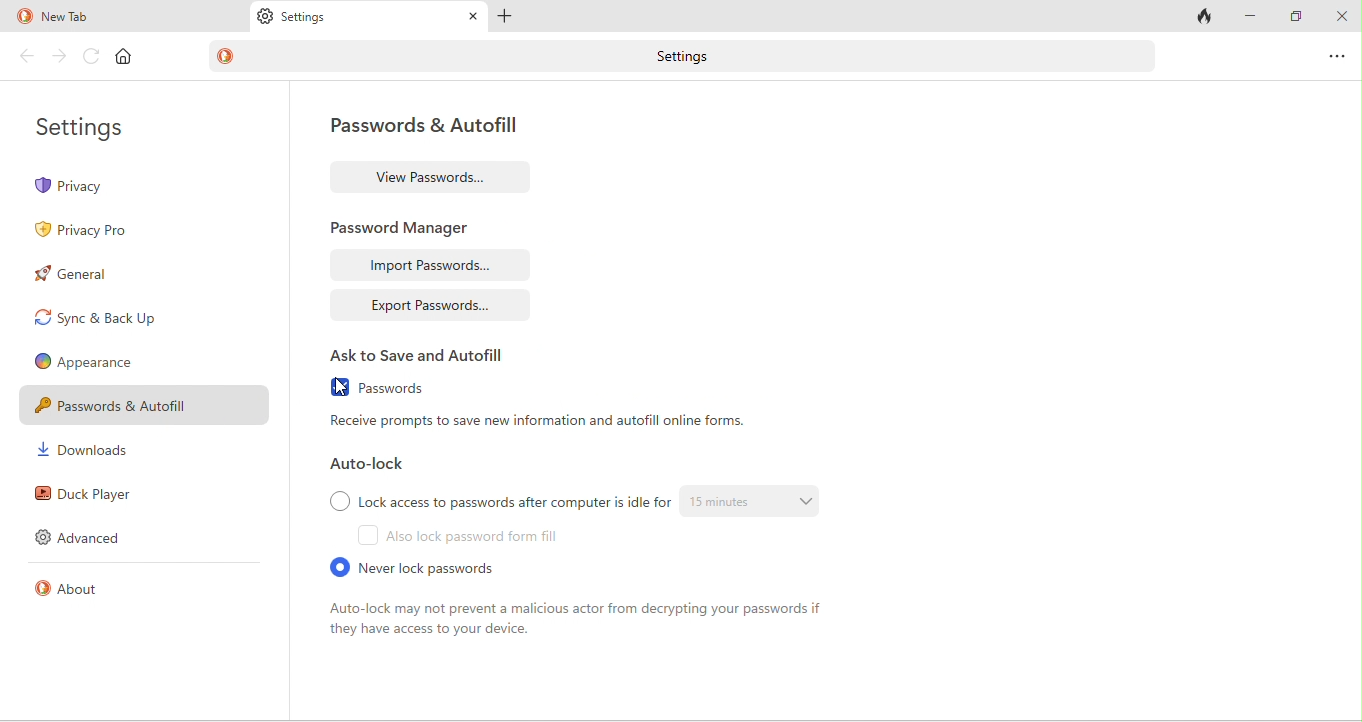  What do you see at coordinates (229, 57) in the screenshot?
I see `duck duck go logo` at bounding box center [229, 57].